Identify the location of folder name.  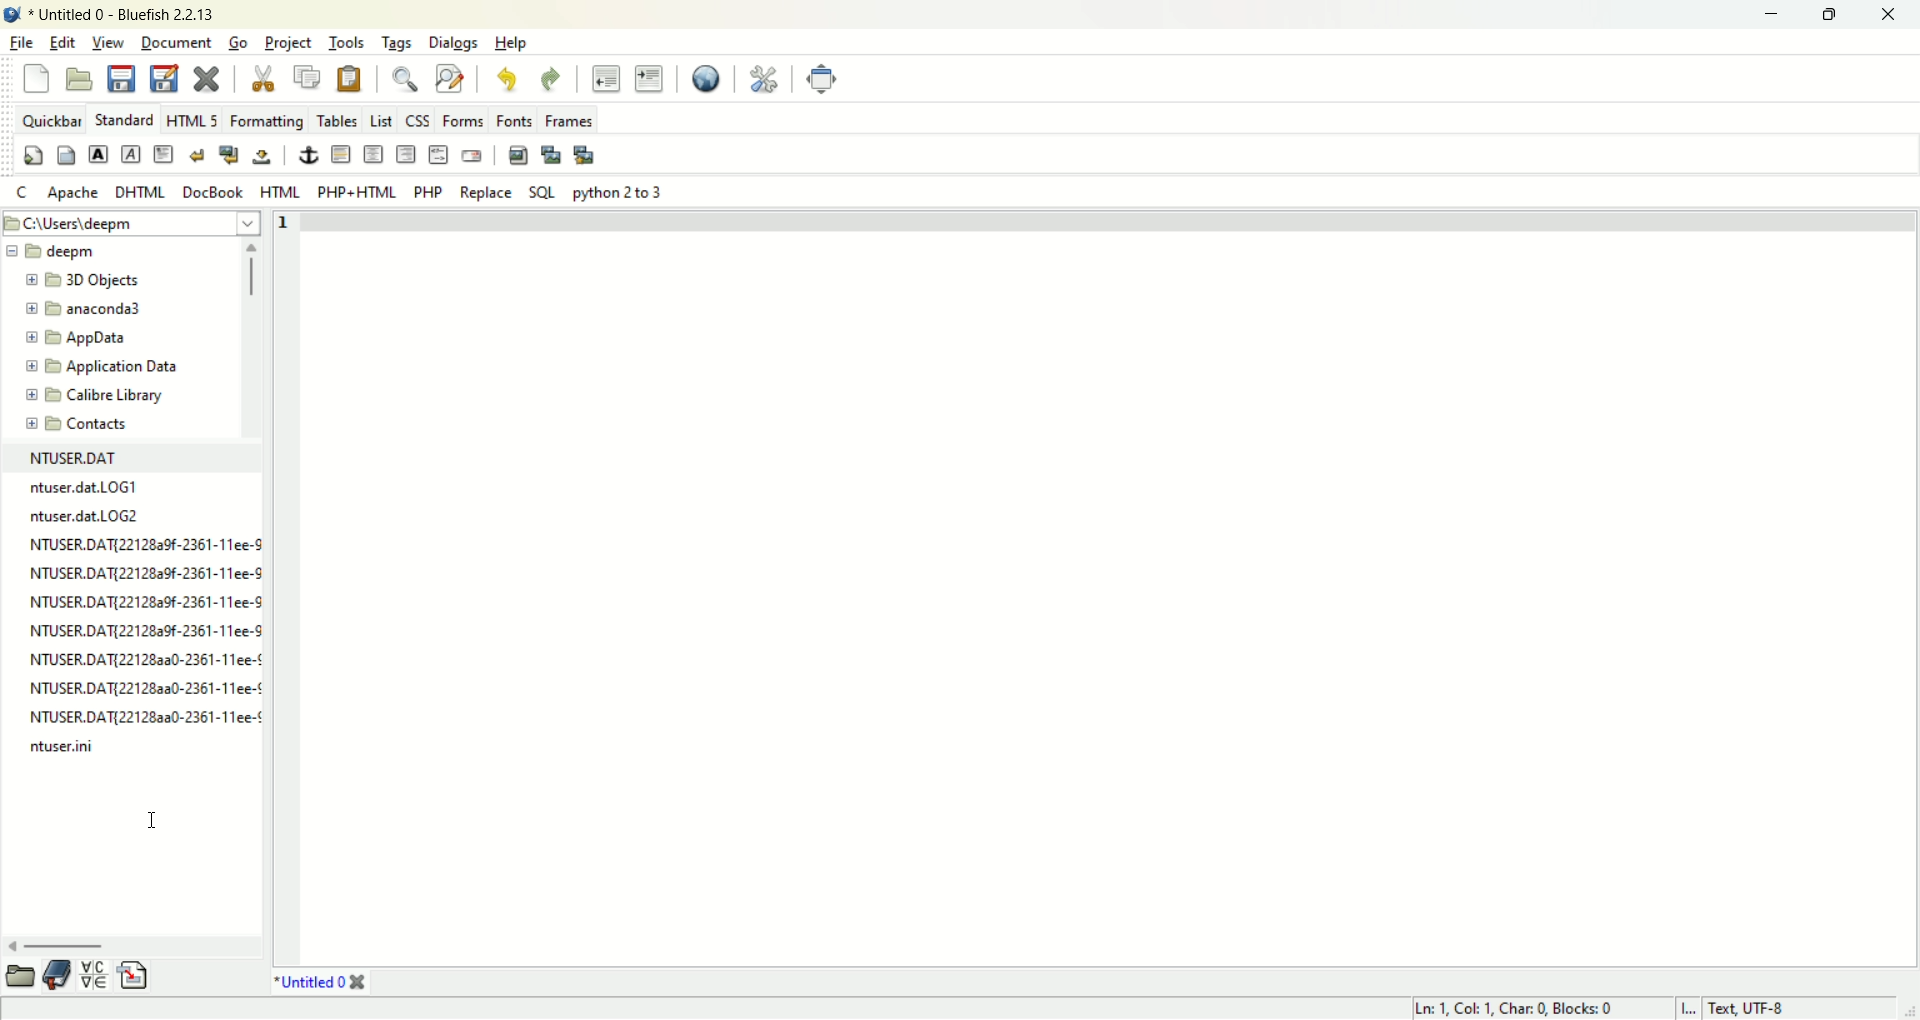
(109, 310).